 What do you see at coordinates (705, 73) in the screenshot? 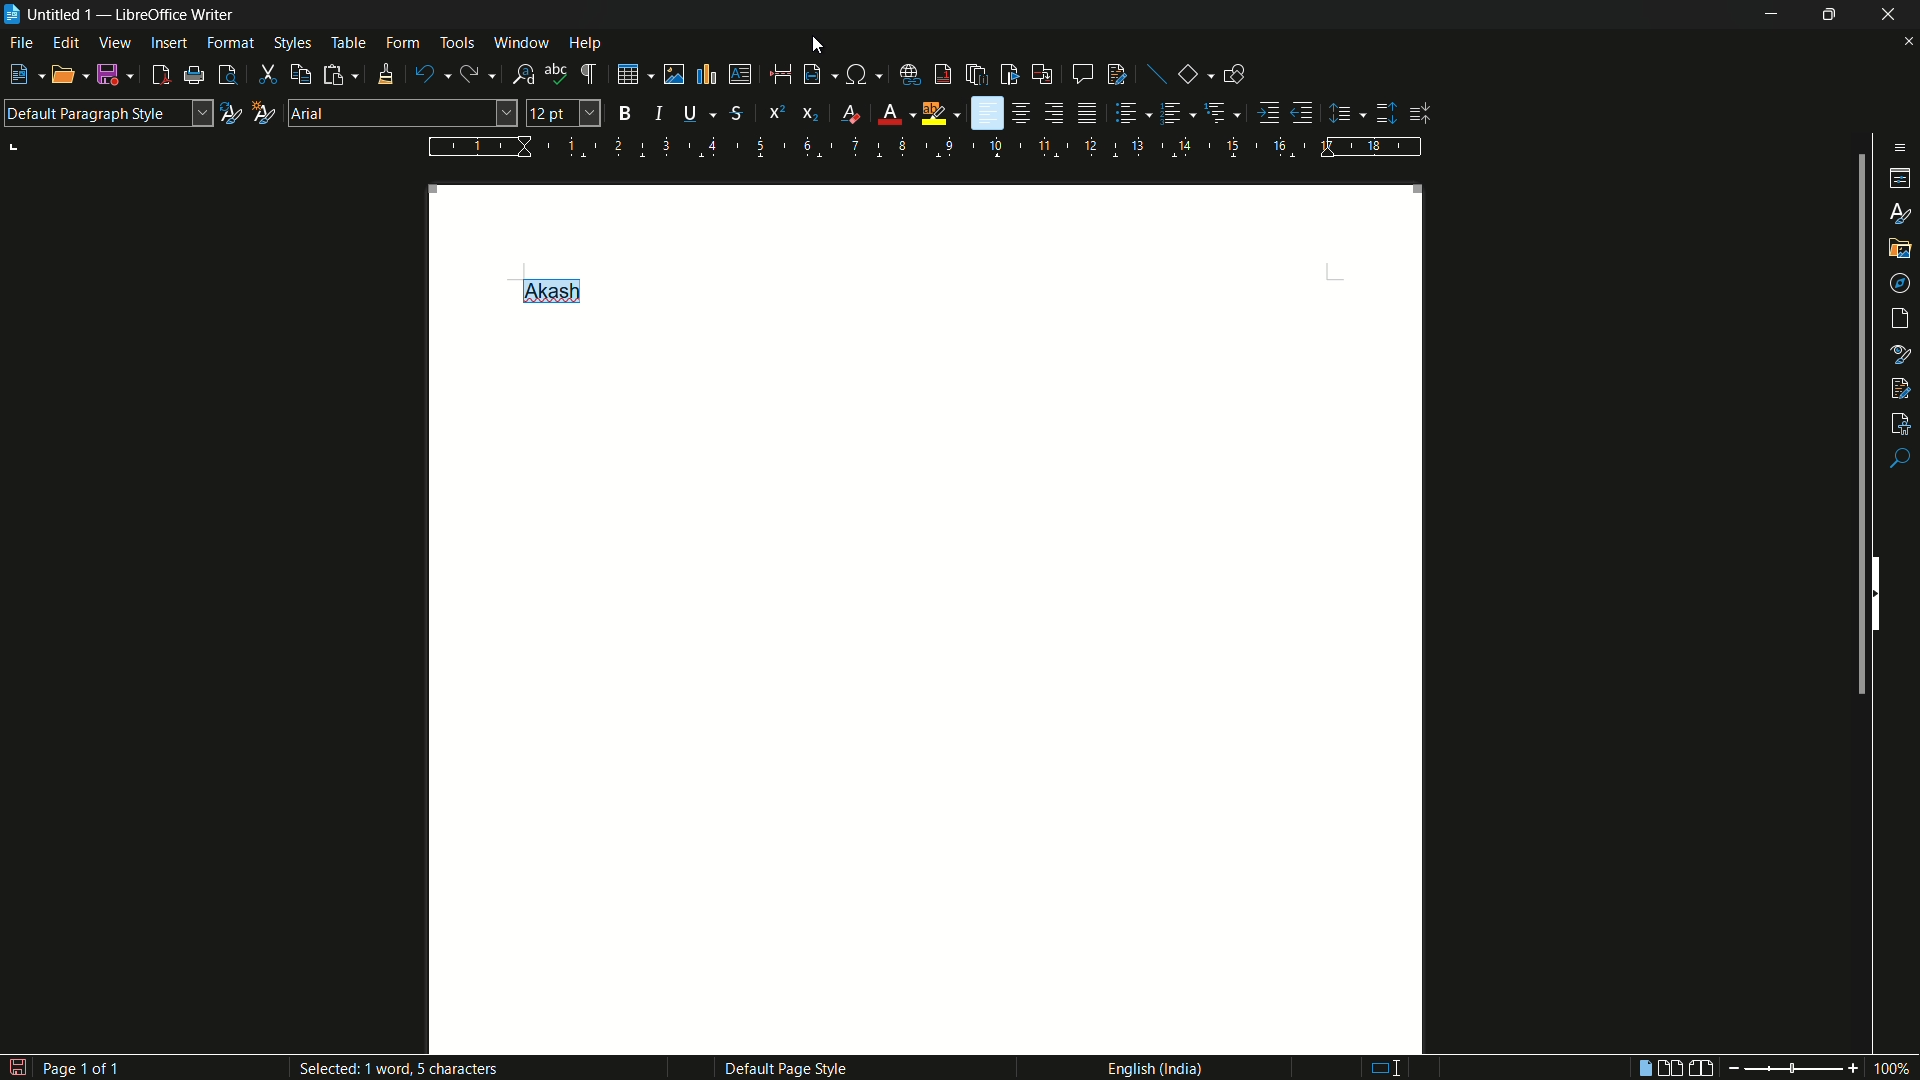
I see `insert chart` at bounding box center [705, 73].